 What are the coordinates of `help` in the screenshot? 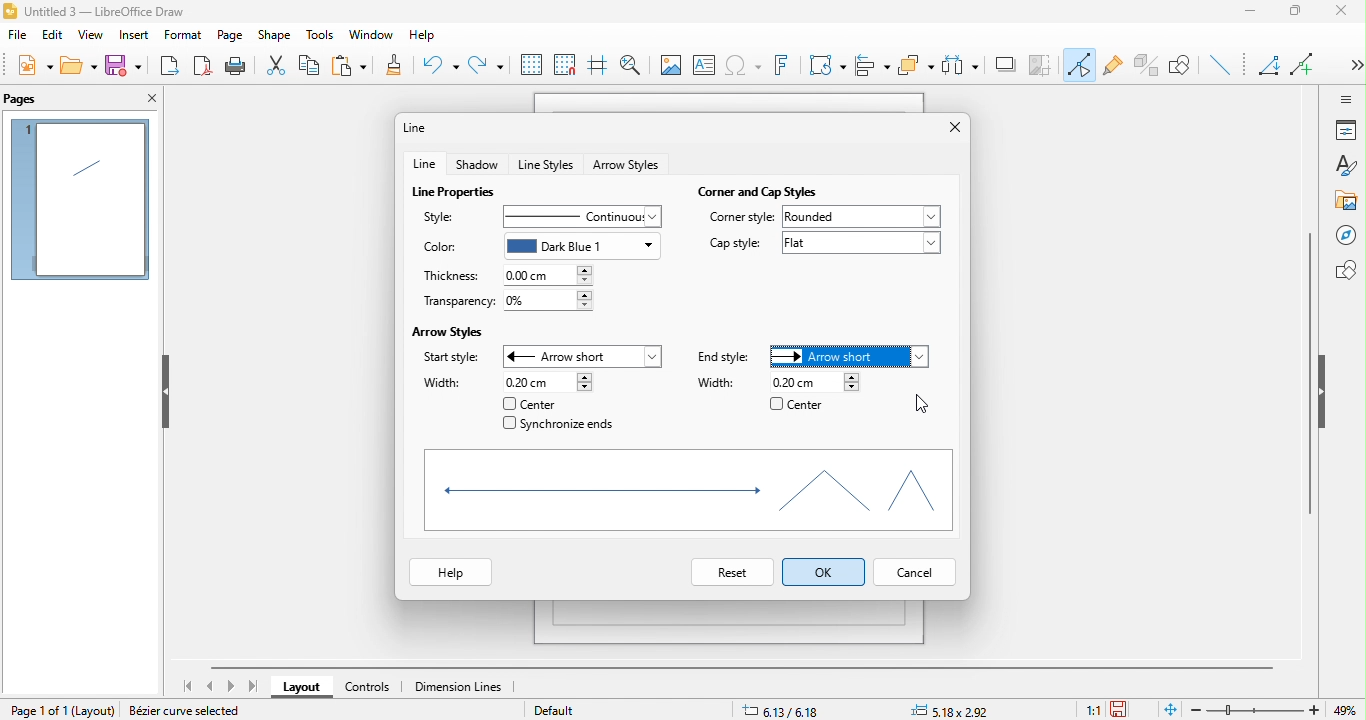 It's located at (421, 37).